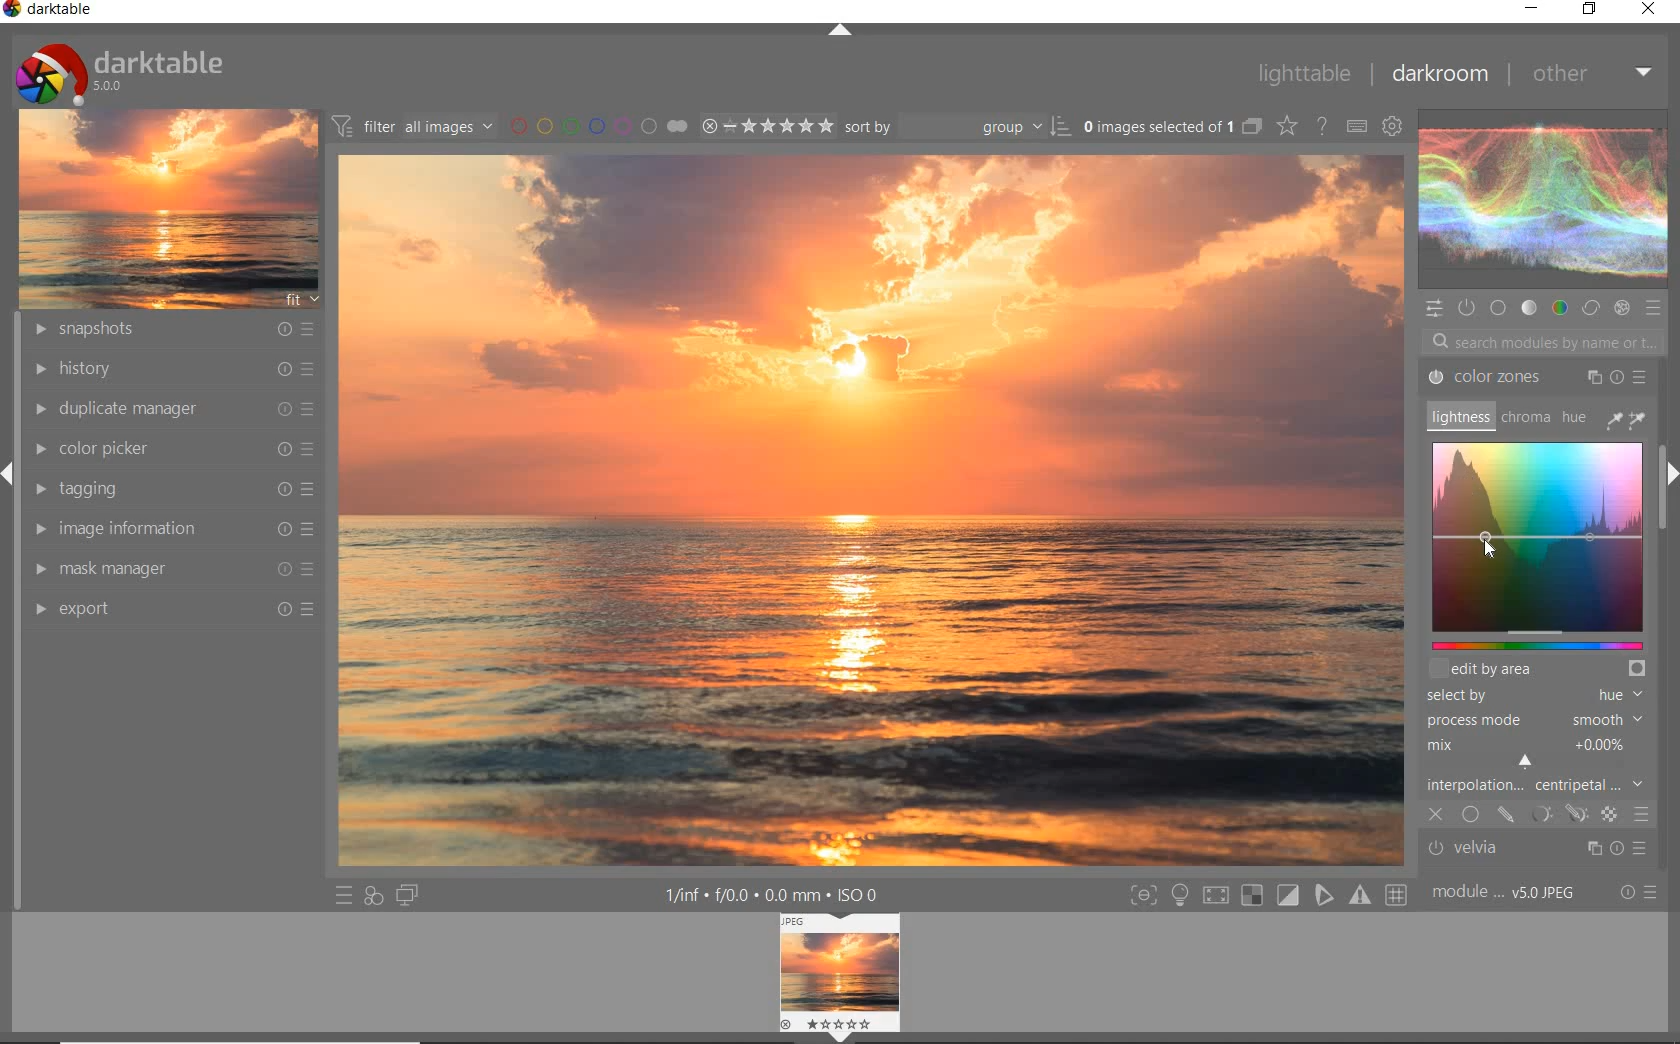 This screenshot has width=1680, height=1044. I want to click on MODULE ORDER, so click(1506, 893).